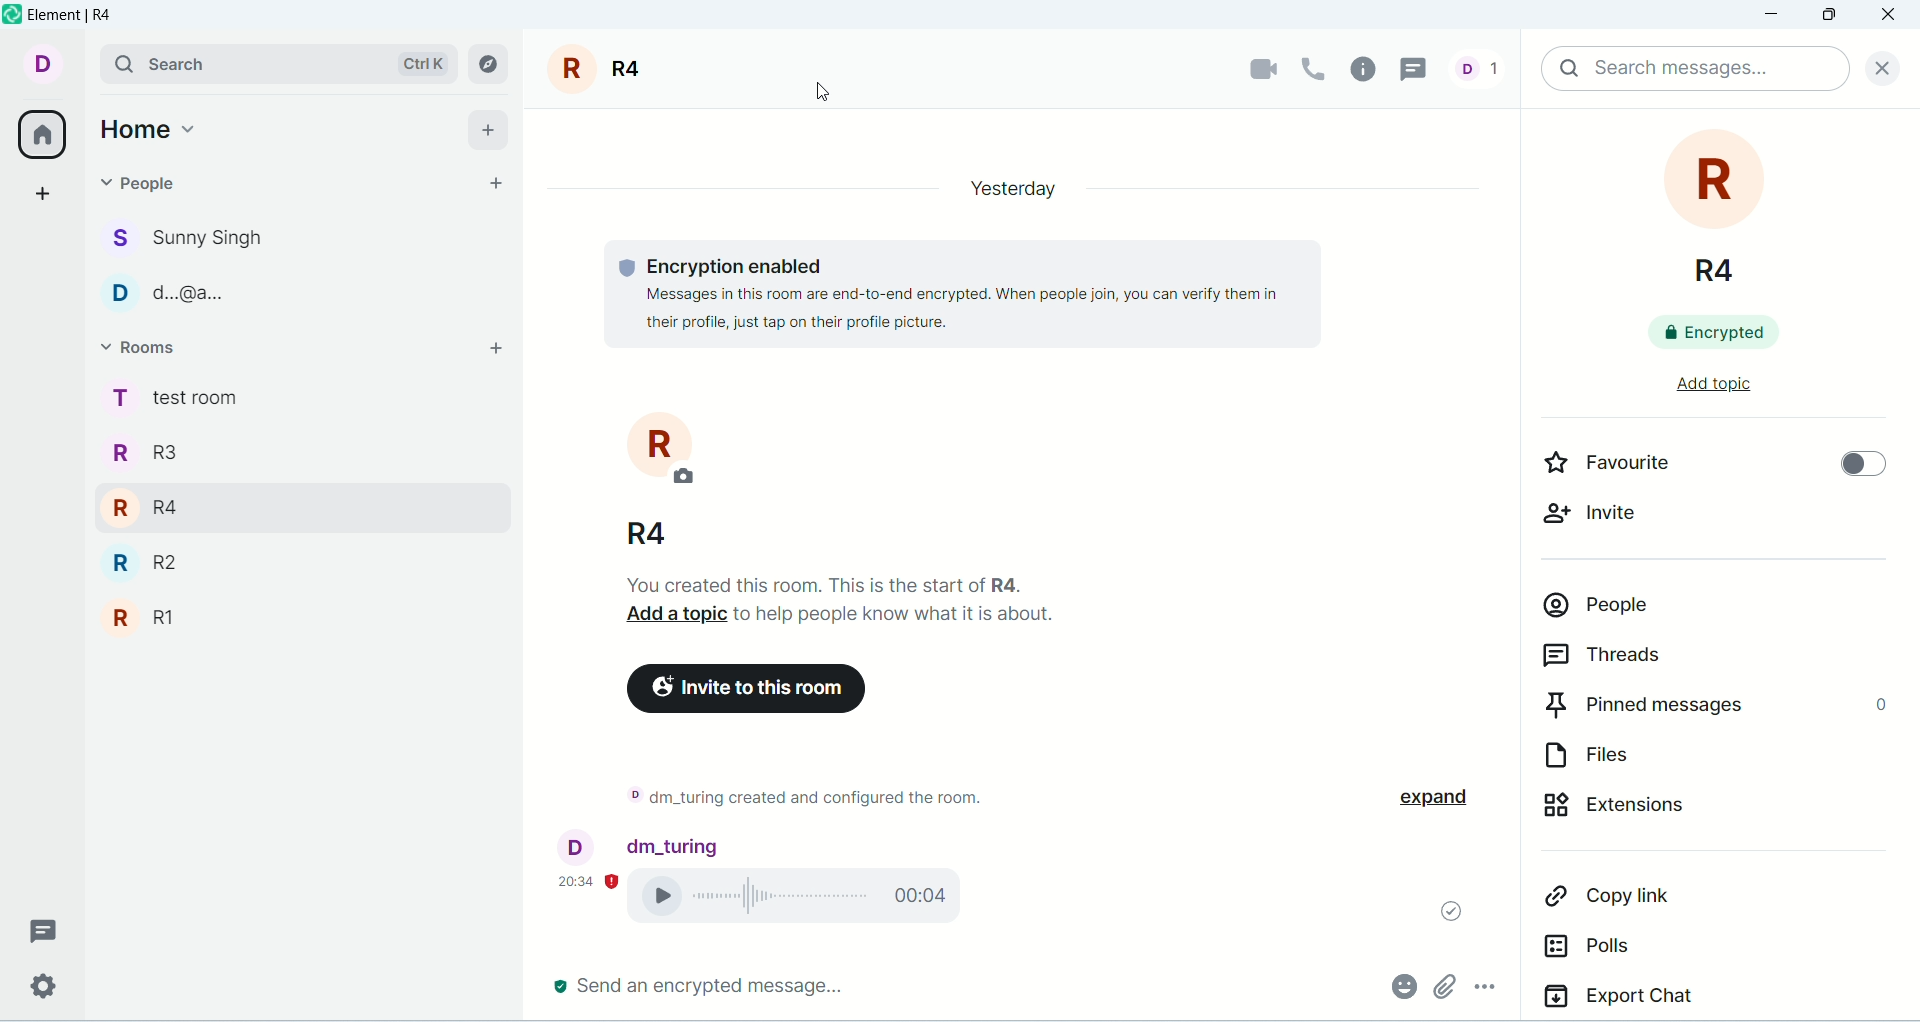  What do you see at coordinates (1442, 906) in the screenshot?
I see `message sent` at bounding box center [1442, 906].